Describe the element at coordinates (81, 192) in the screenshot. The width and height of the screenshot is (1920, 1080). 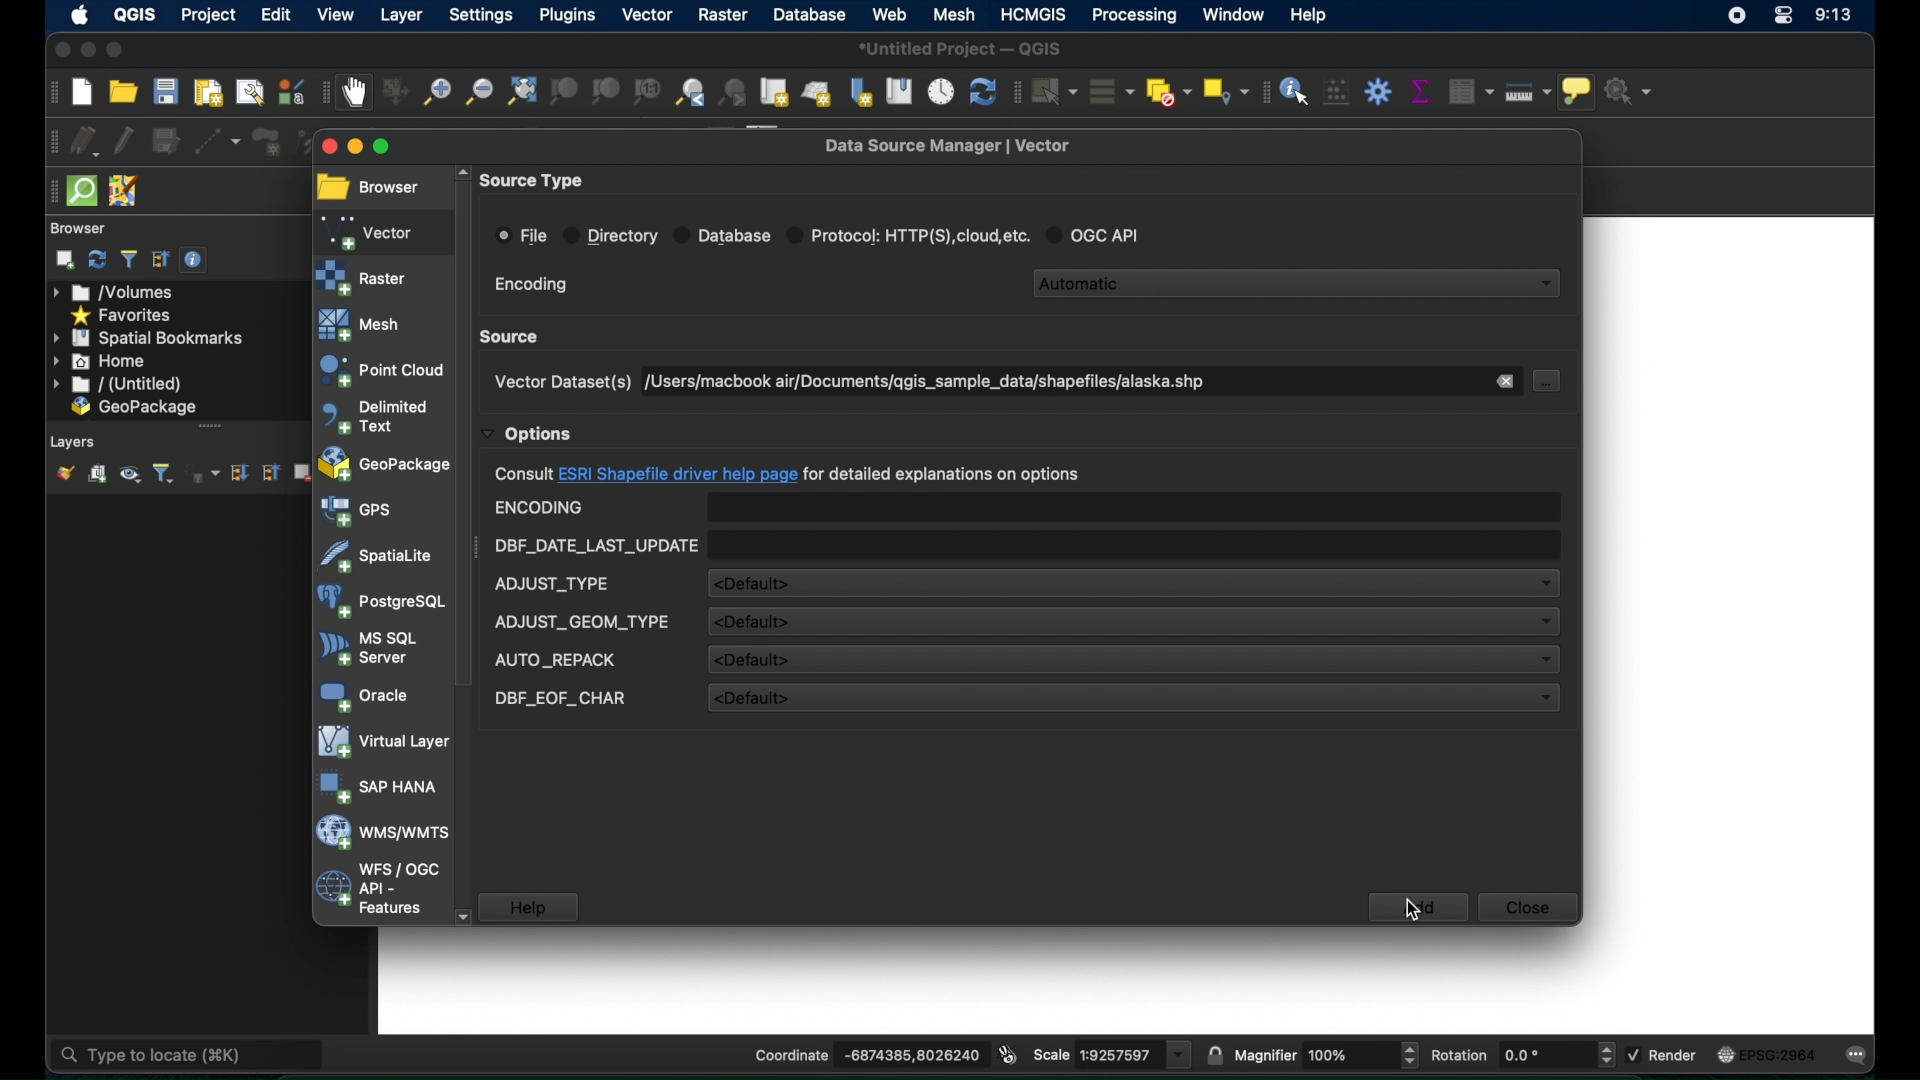
I see `quicksom` at that location.